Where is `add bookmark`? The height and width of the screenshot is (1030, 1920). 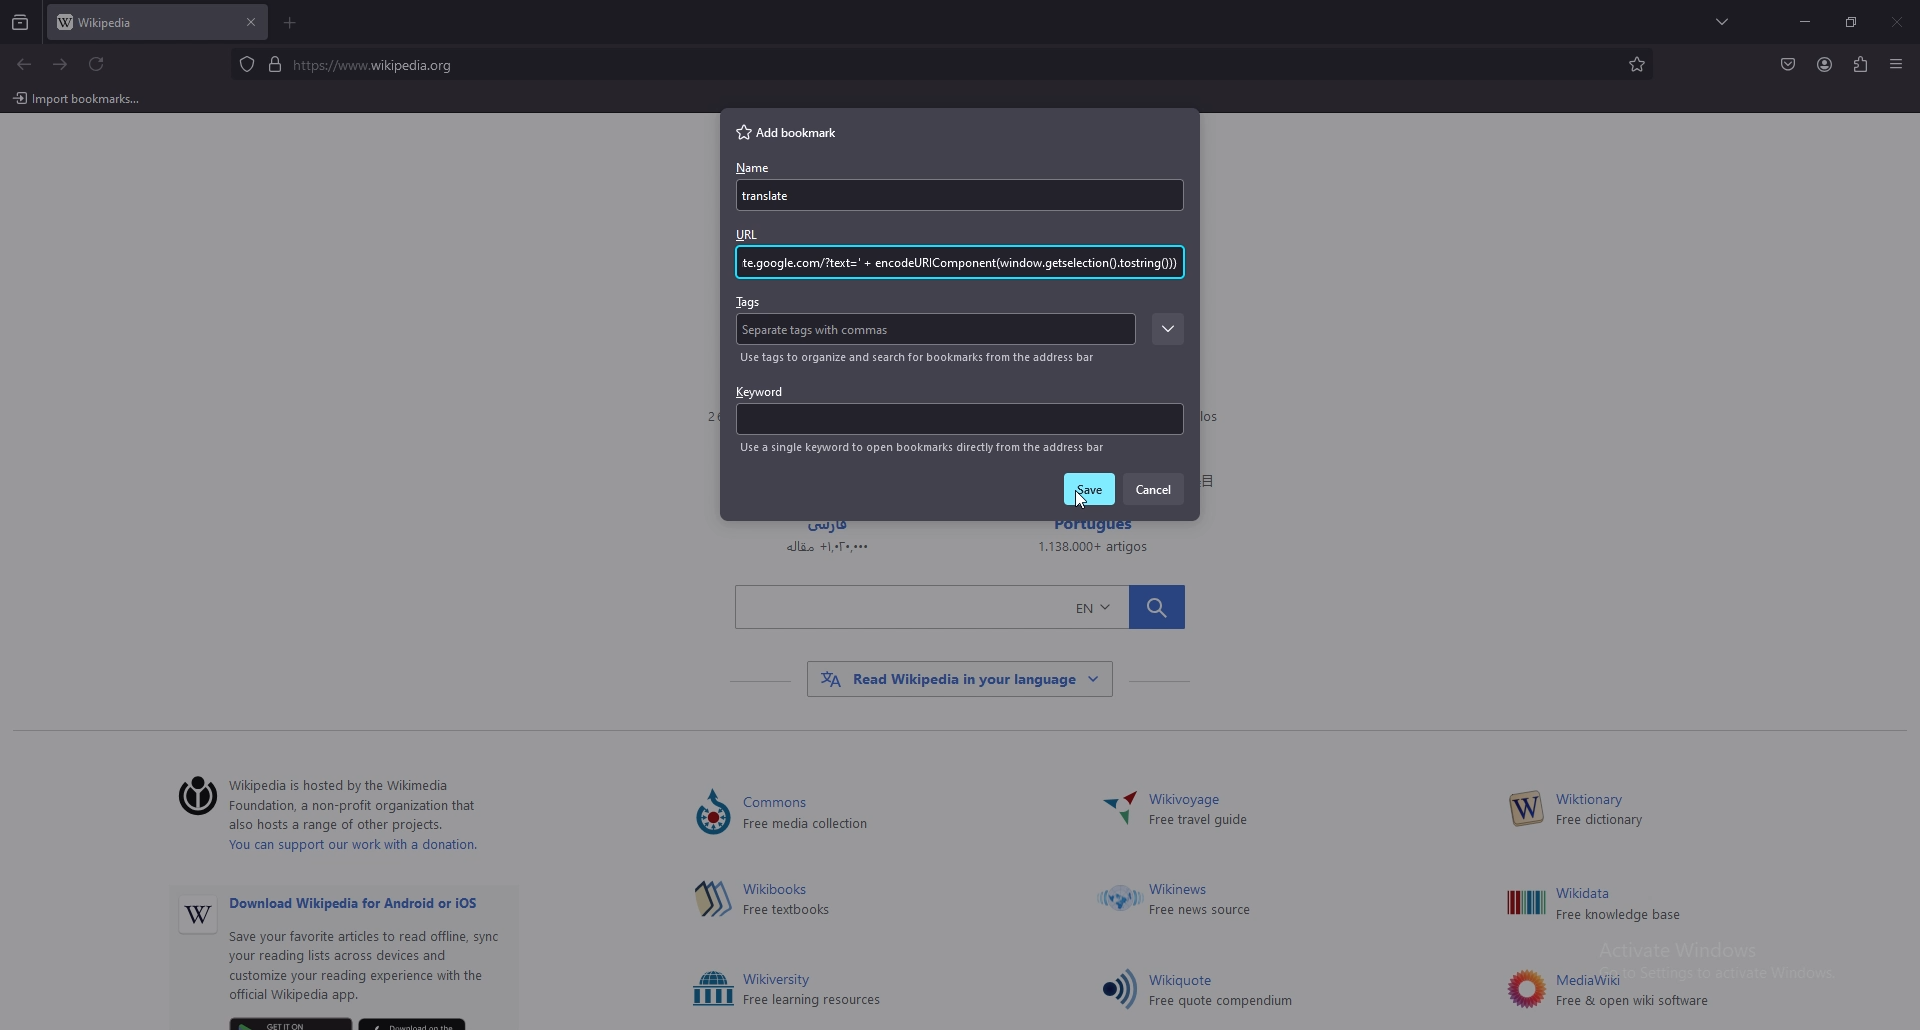
add bookmark is located at coordinates (795, 131).